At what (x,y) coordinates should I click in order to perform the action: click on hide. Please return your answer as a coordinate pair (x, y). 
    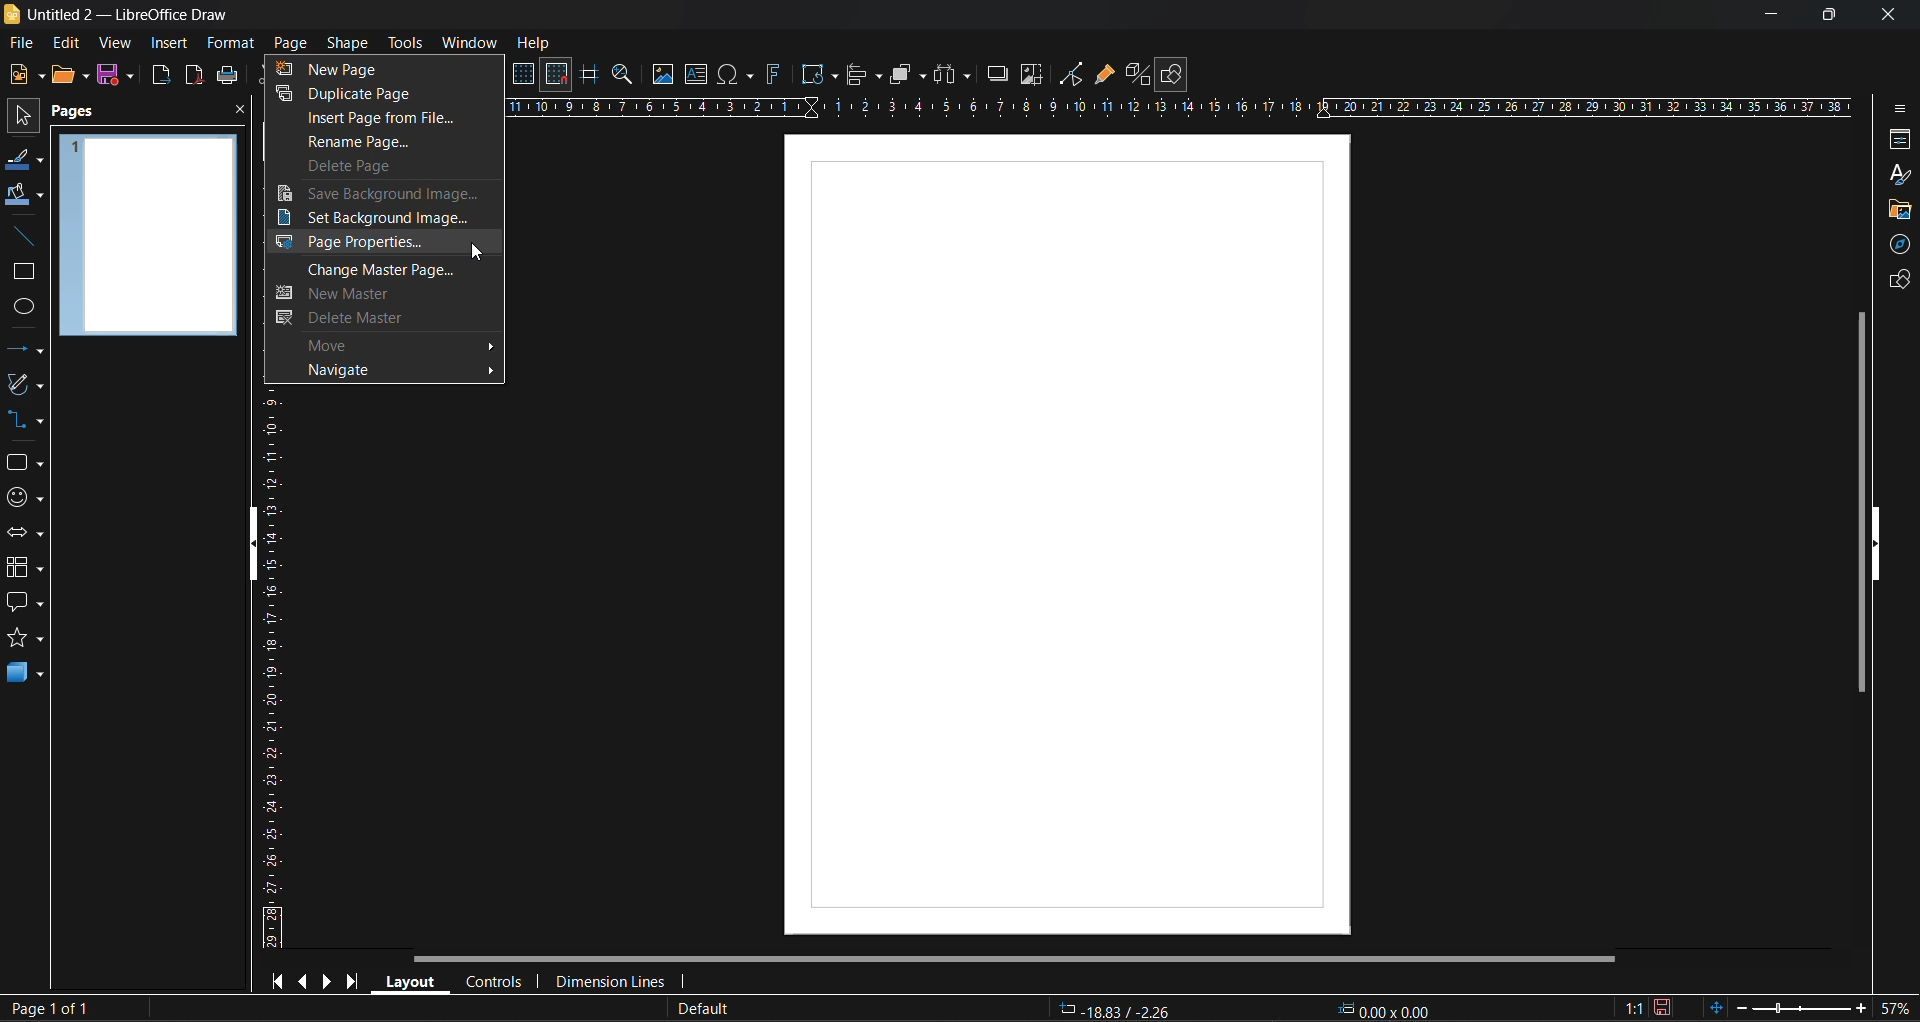
    Looking at the image, I should click on (1876, 545).